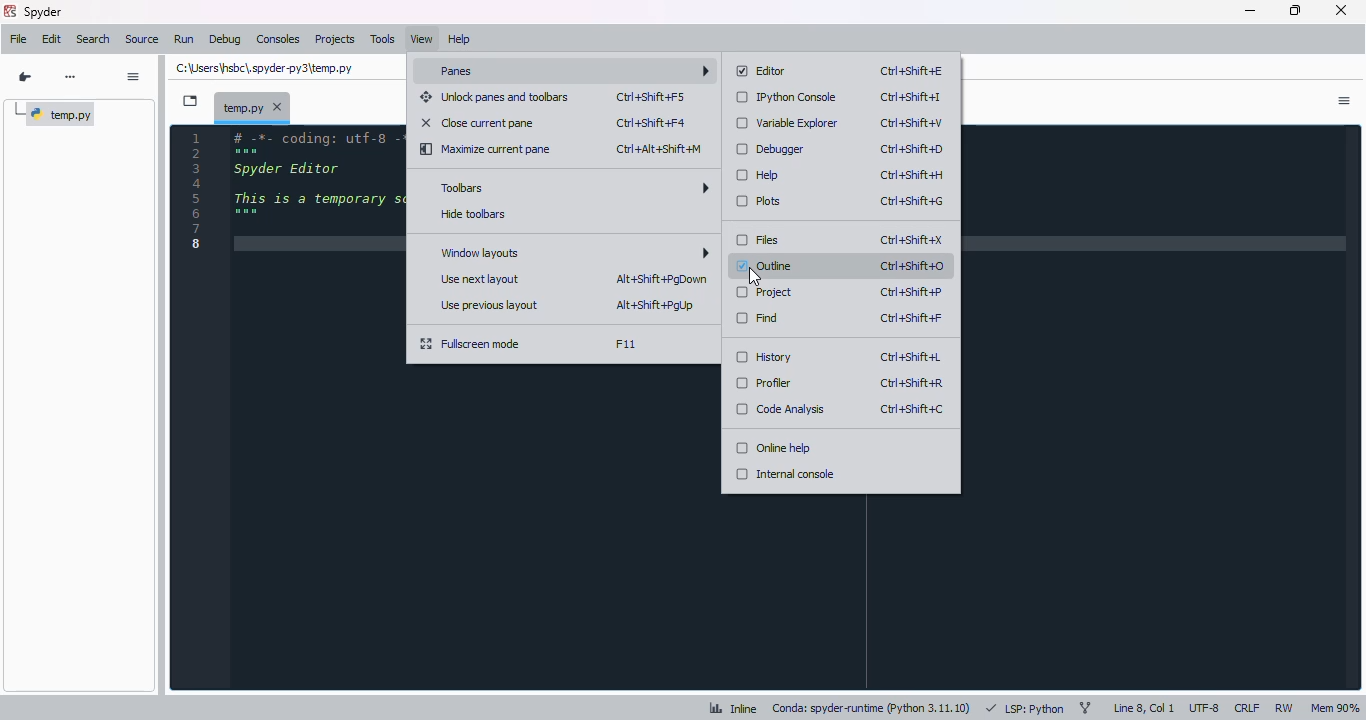 This screenshot has width=1366, height=720. Describe the element at coordinates (570, 71) in the screenshot. I see `panes` at that location.